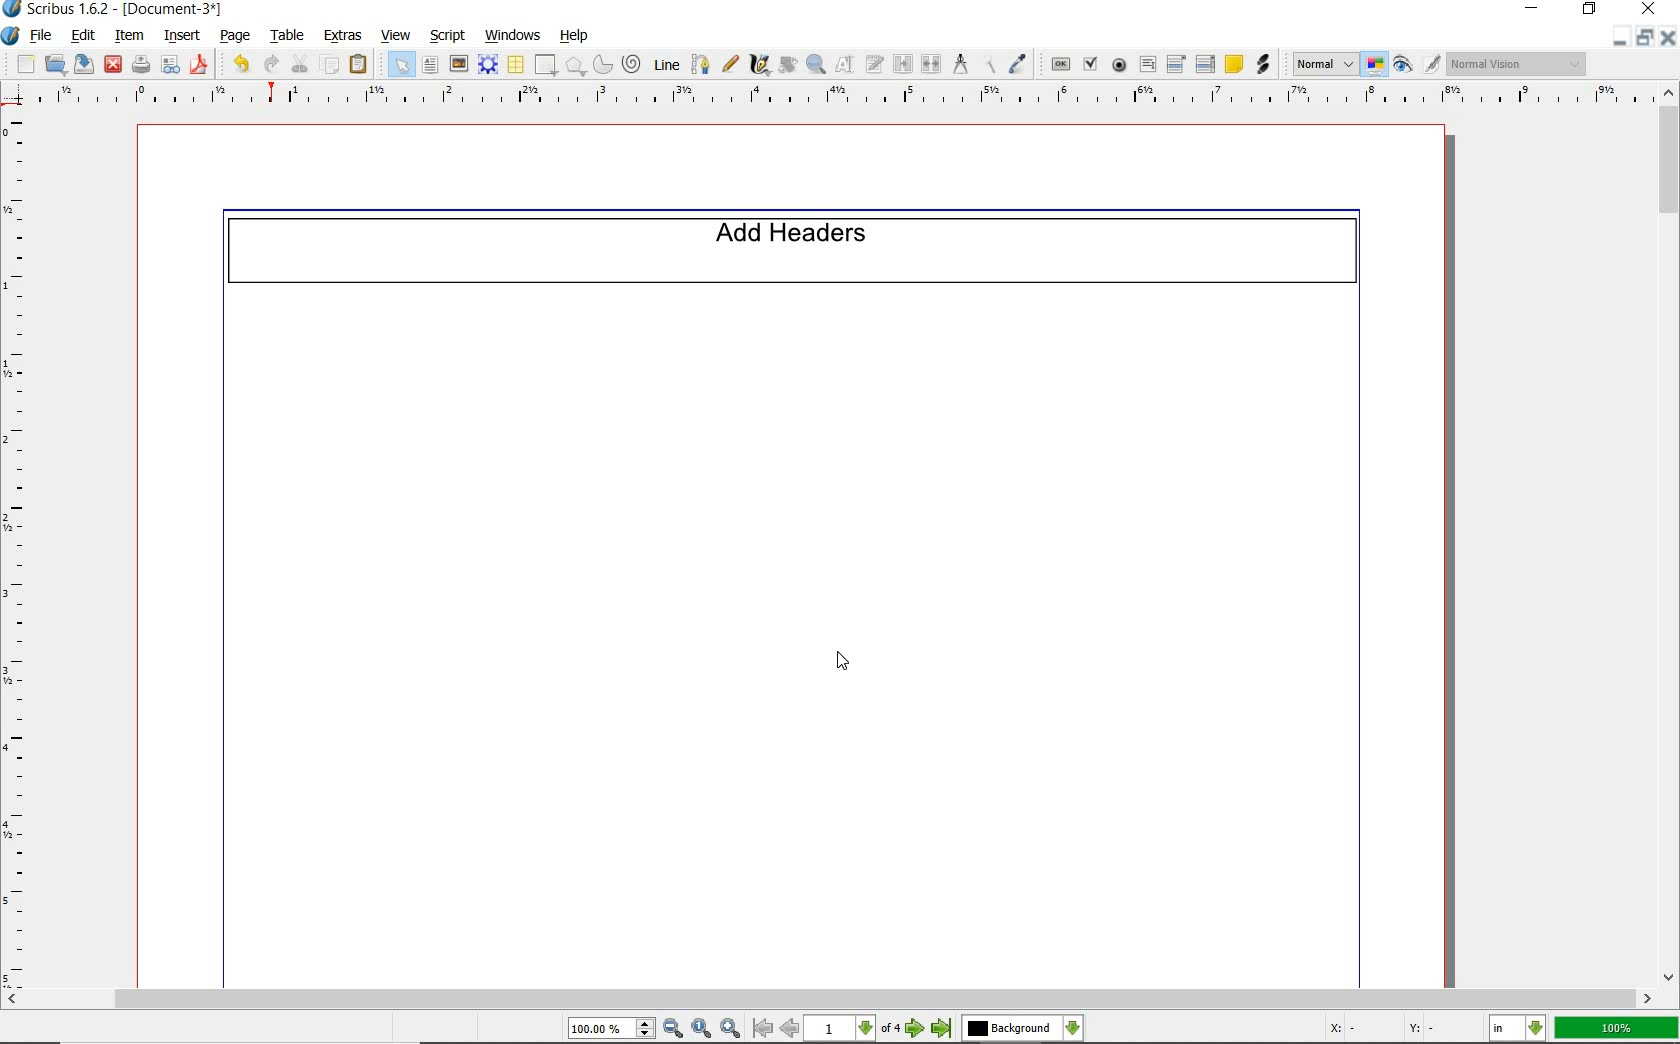  I want to click on help, so click(576, 37).